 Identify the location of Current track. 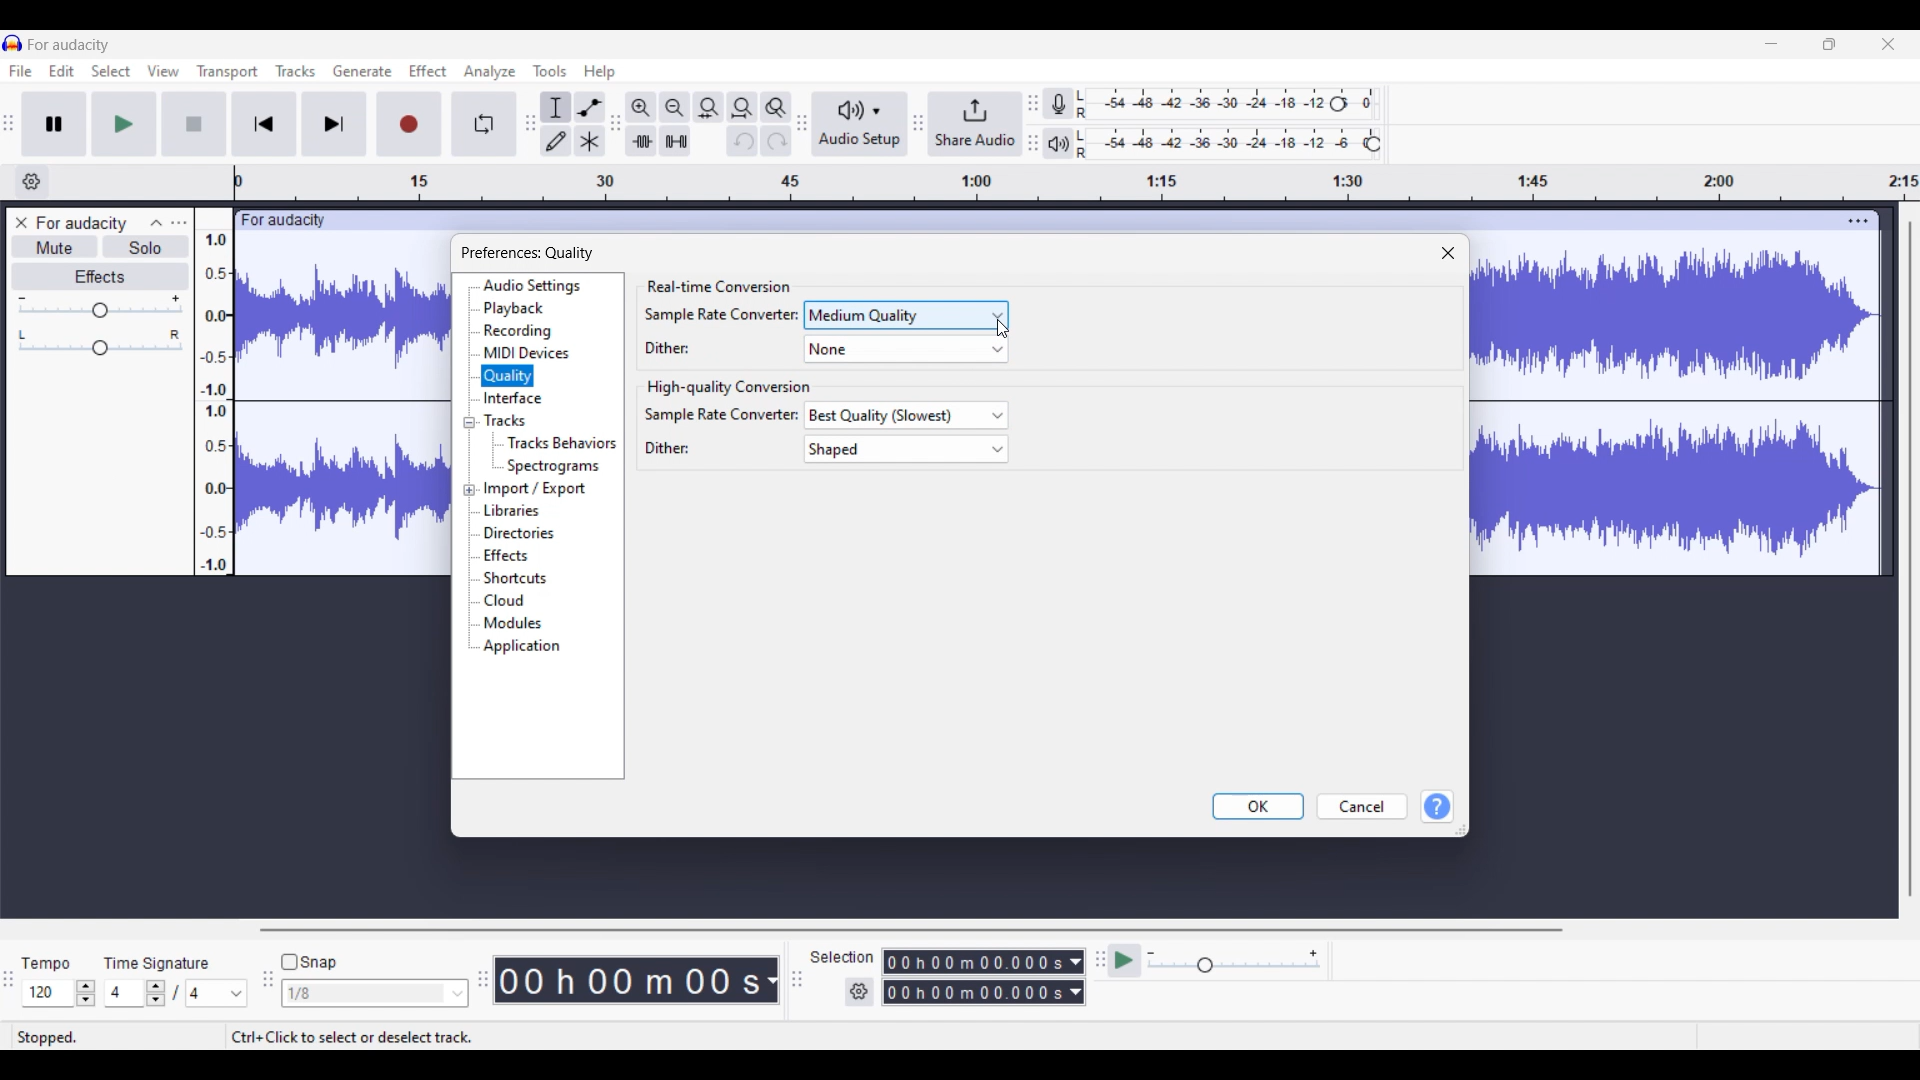
(1678, 411).